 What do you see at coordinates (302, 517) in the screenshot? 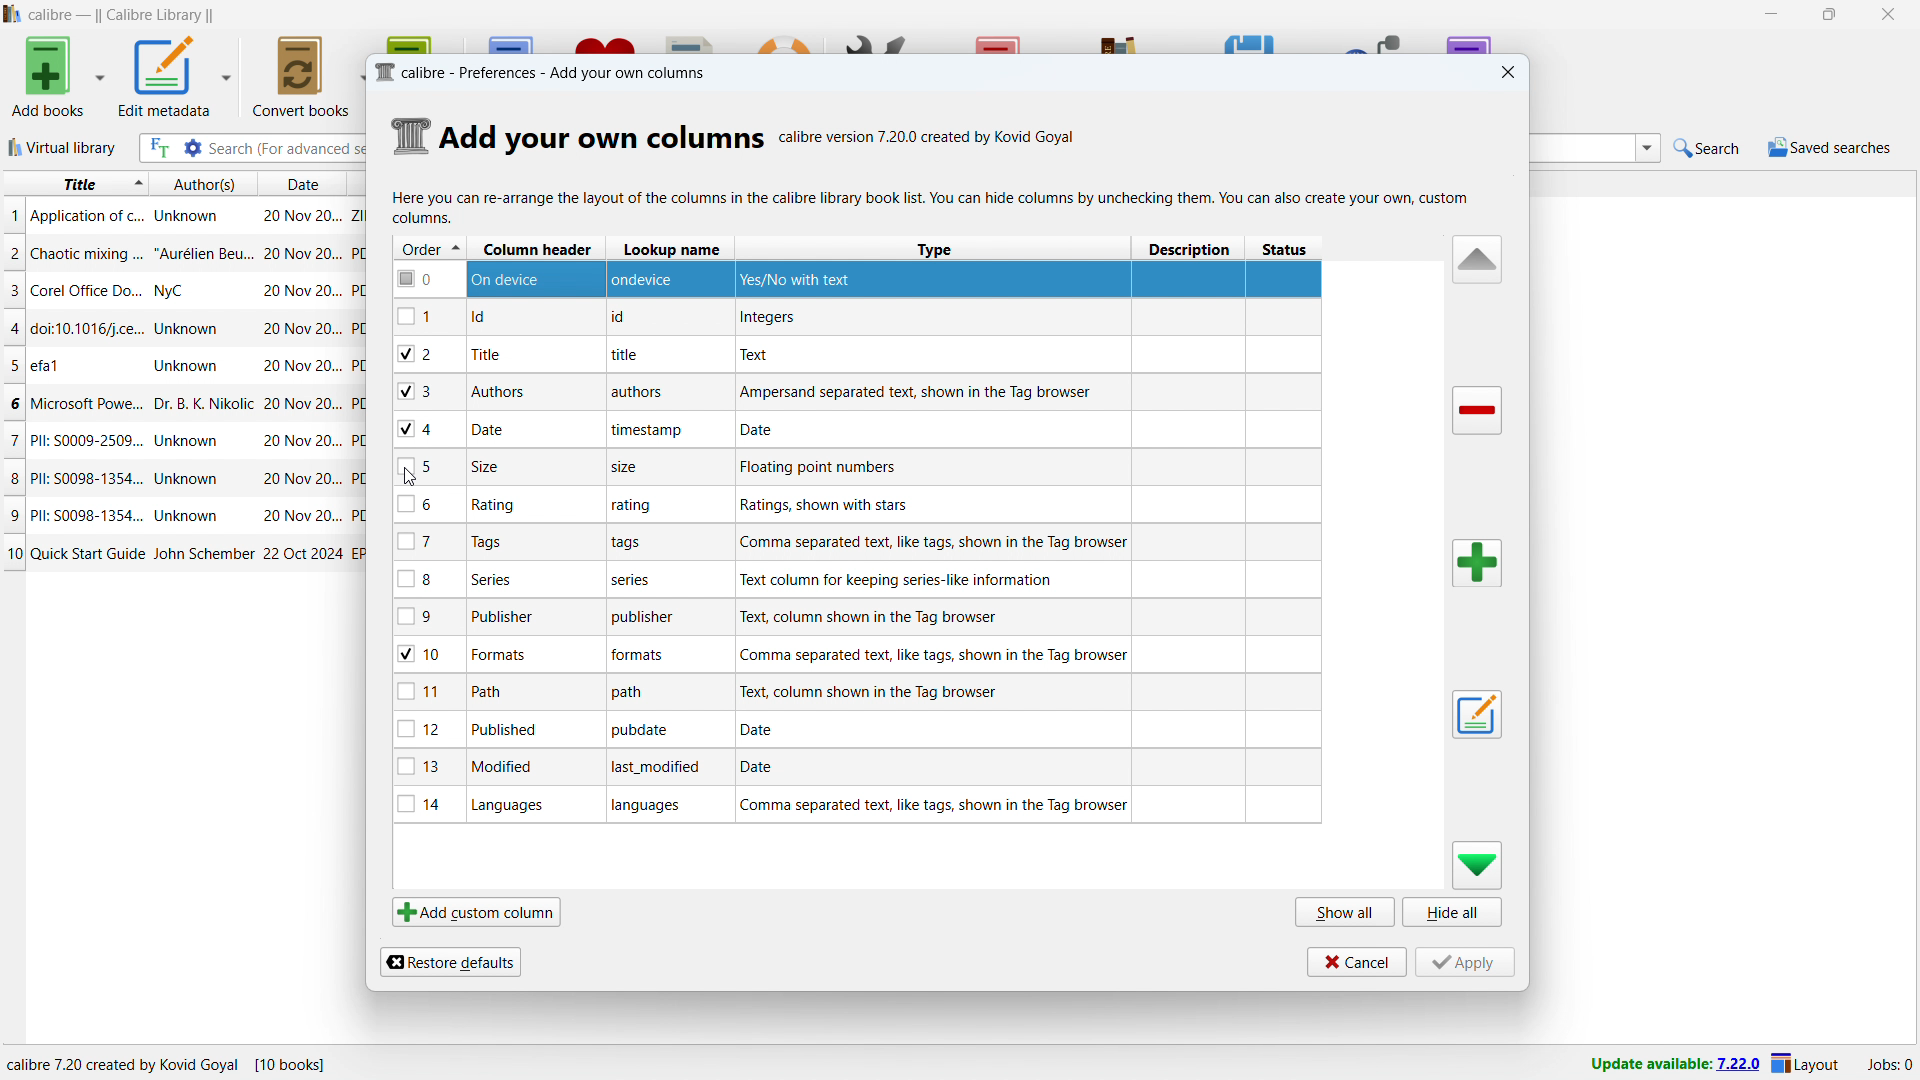
I see `date` at bounding box center [302, 517].